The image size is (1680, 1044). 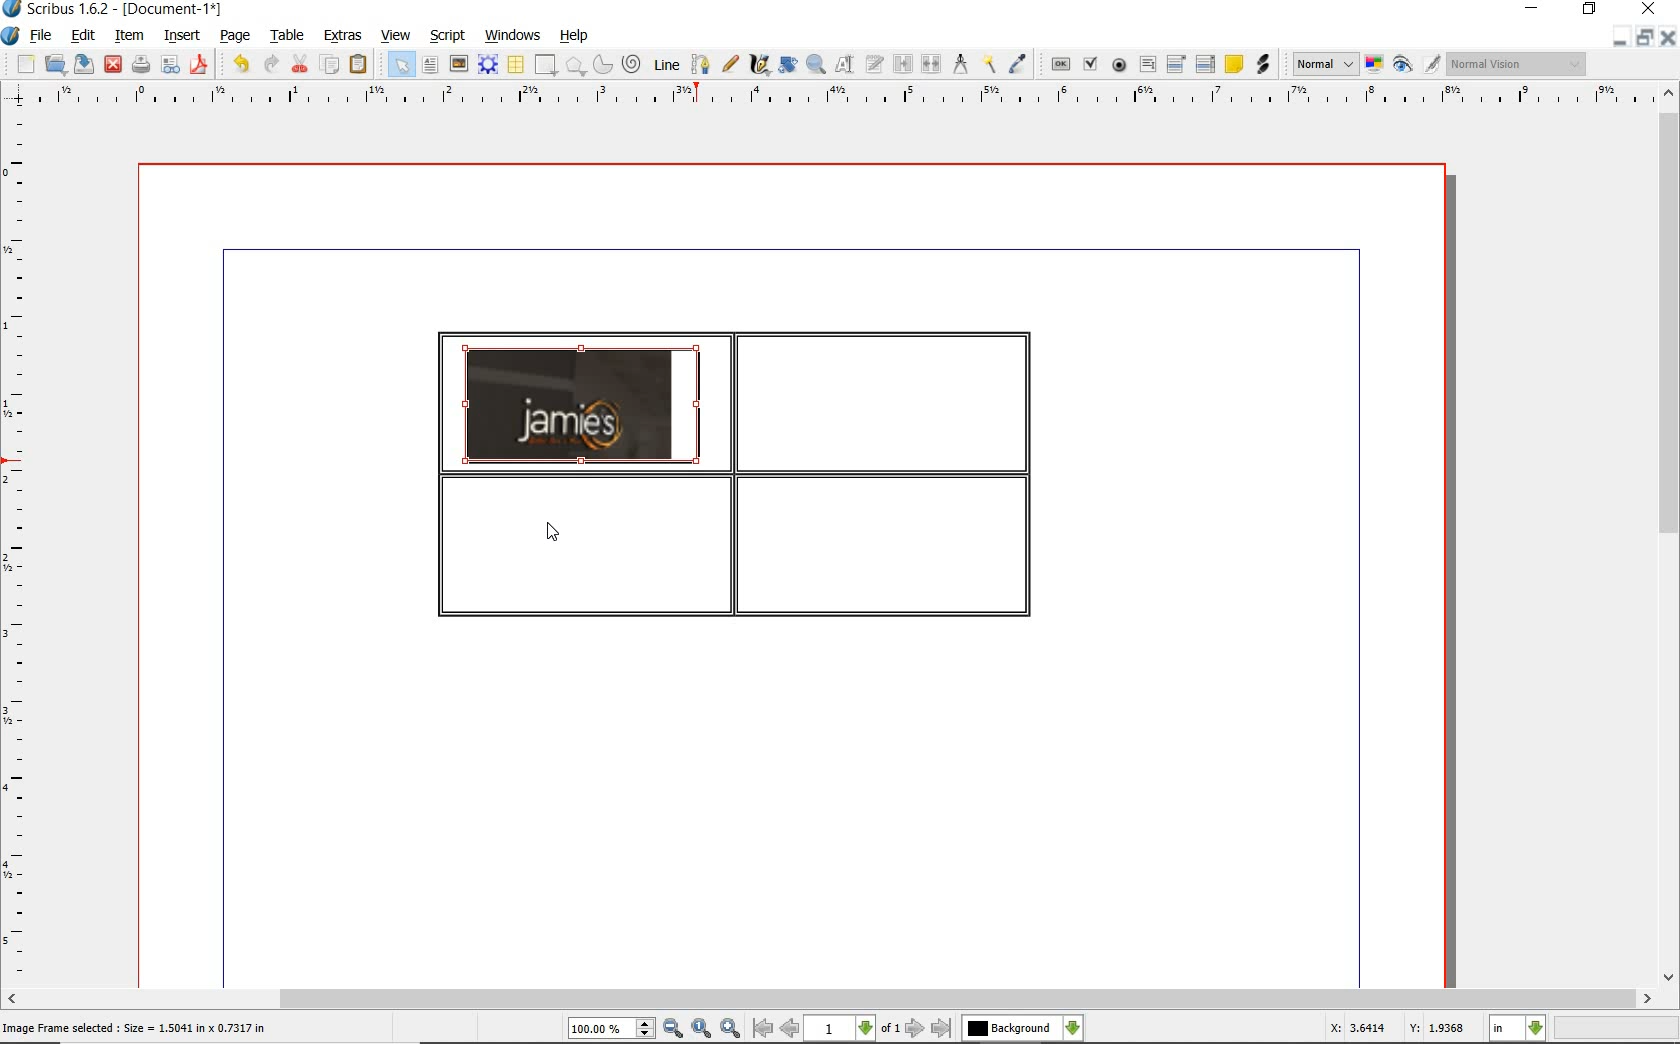 What do you see at coordinates (404, 69) in the screenshot?
I see `select` at bounding box center [404, 69].